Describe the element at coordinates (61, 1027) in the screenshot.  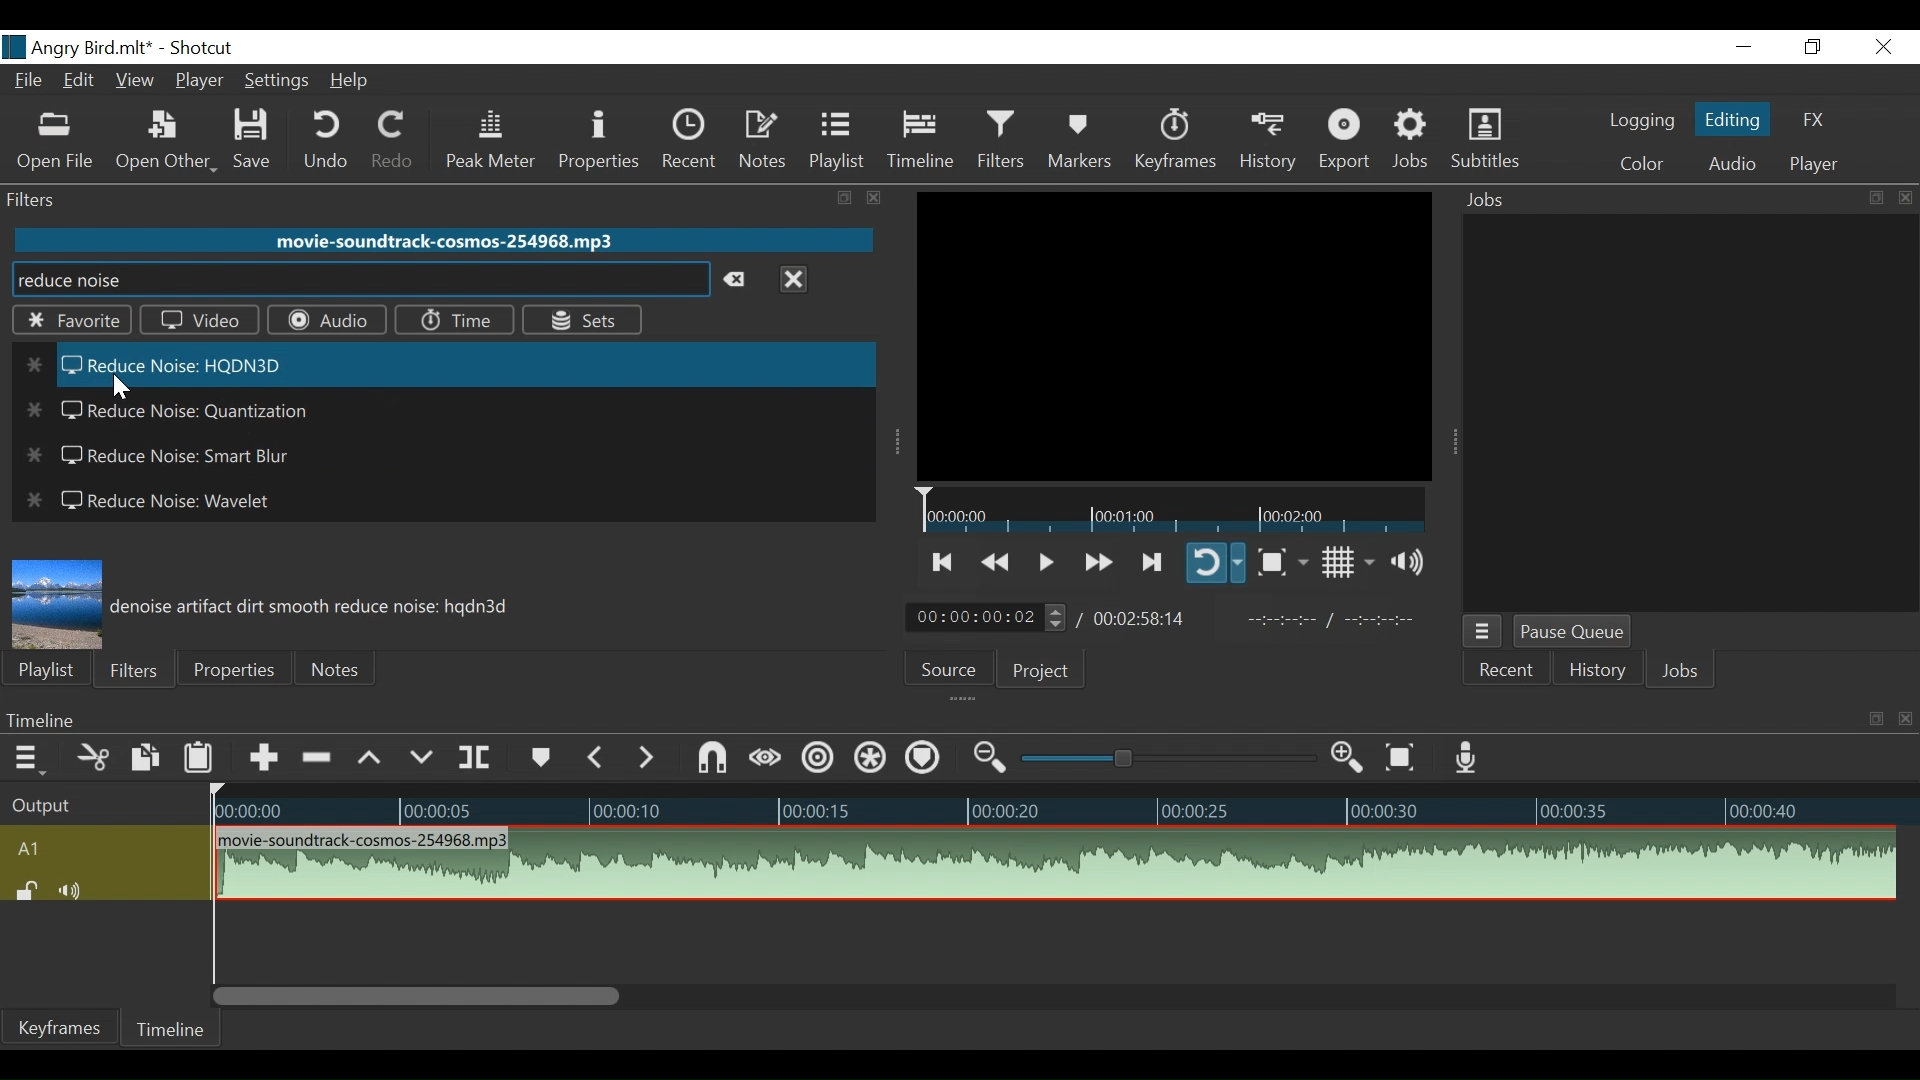
I see `Keyframes` at that location.